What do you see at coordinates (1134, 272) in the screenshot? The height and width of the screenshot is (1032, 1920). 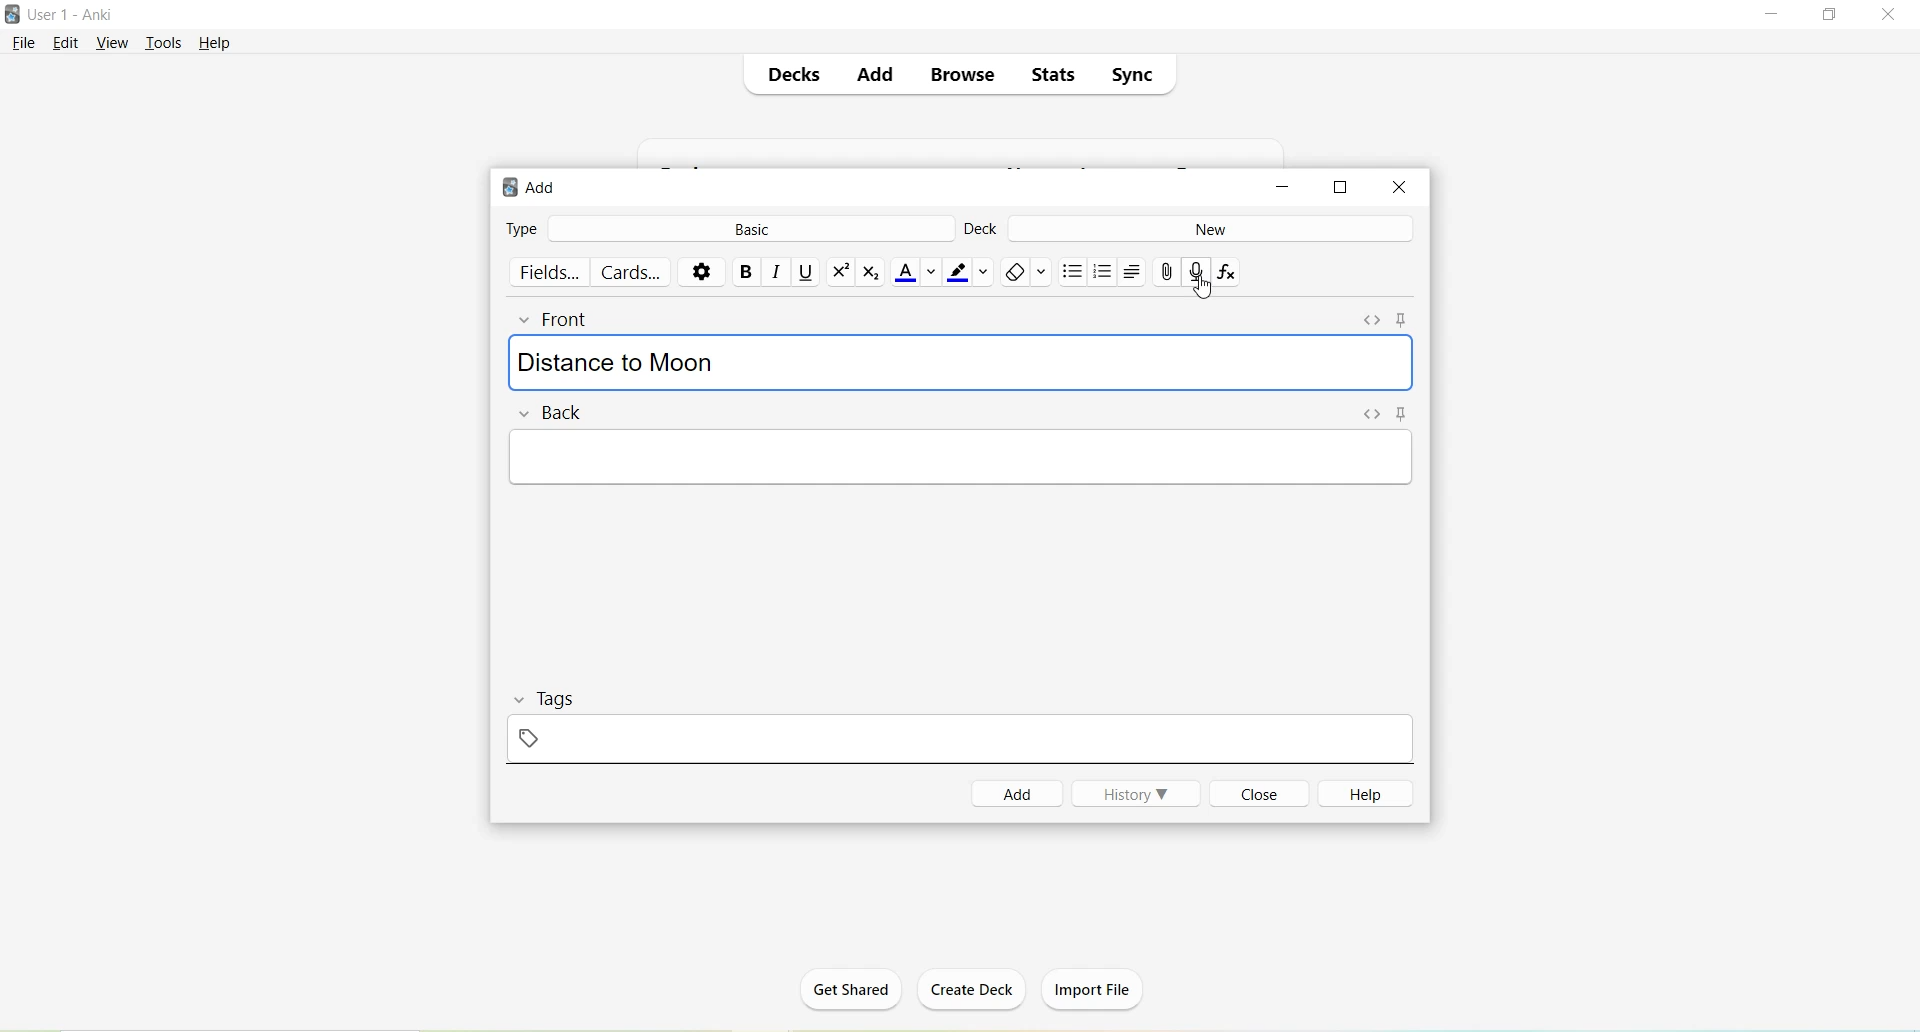 I see `Alignment` at bounding box center [1134, 272].